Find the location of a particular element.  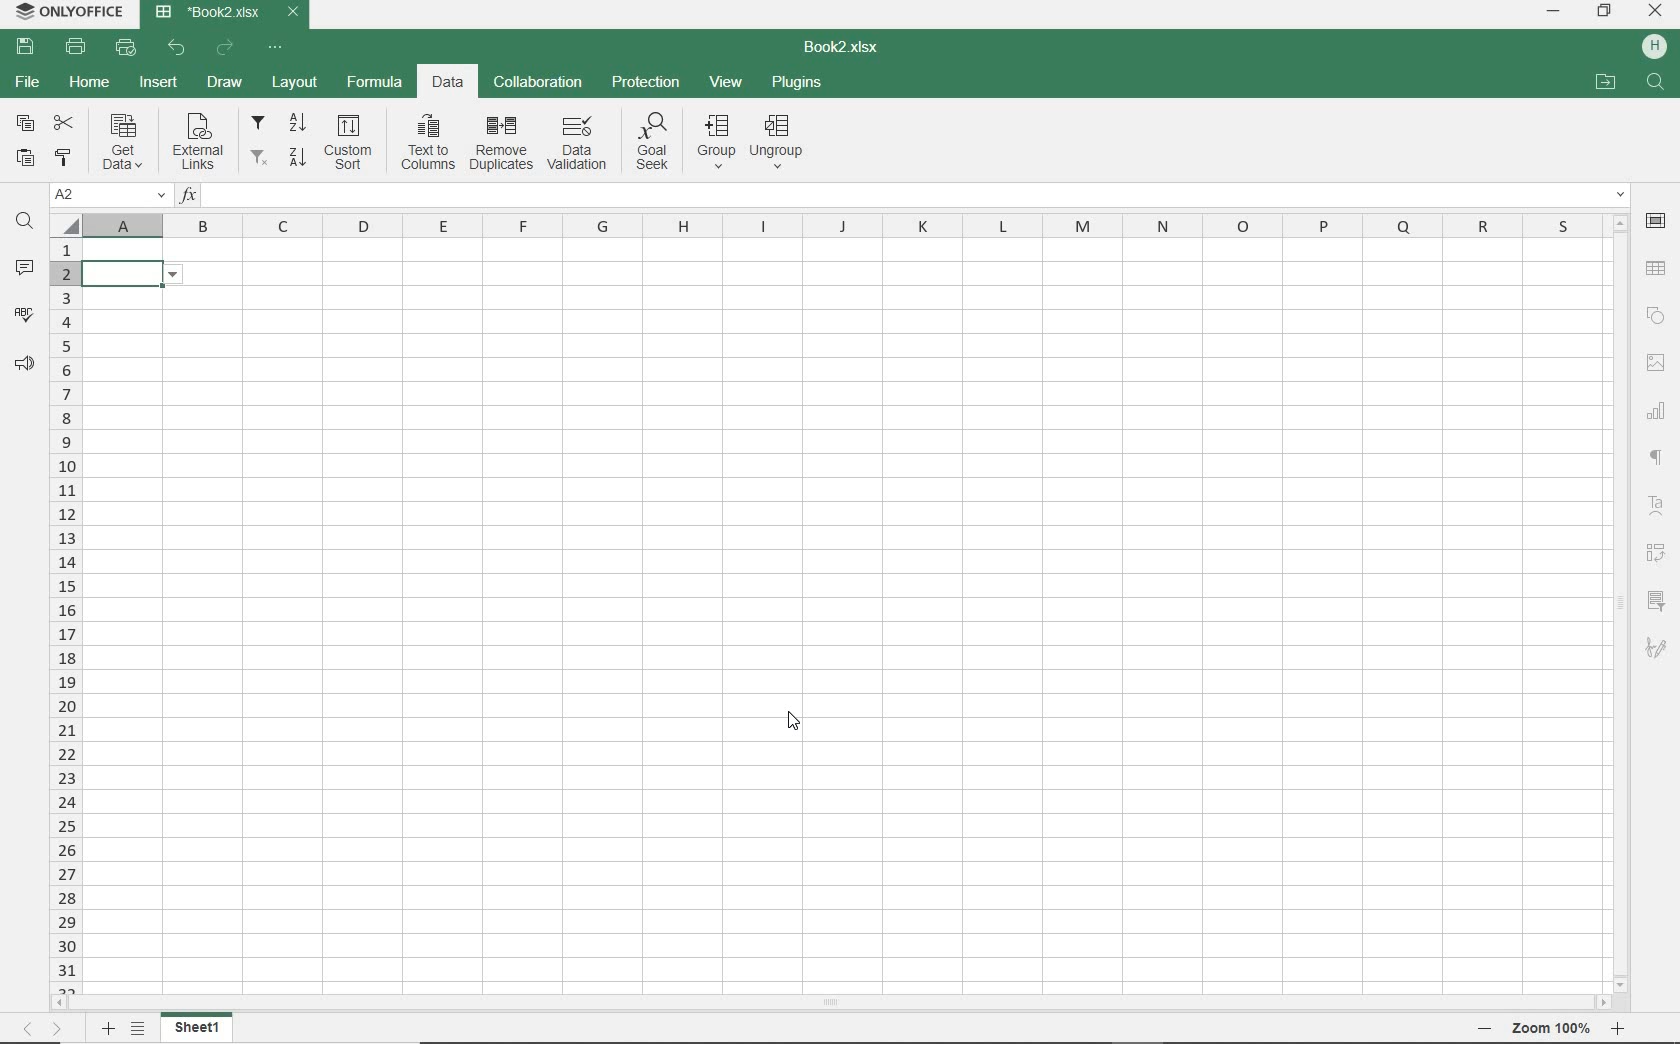

group is located at coordinates (716, 139).